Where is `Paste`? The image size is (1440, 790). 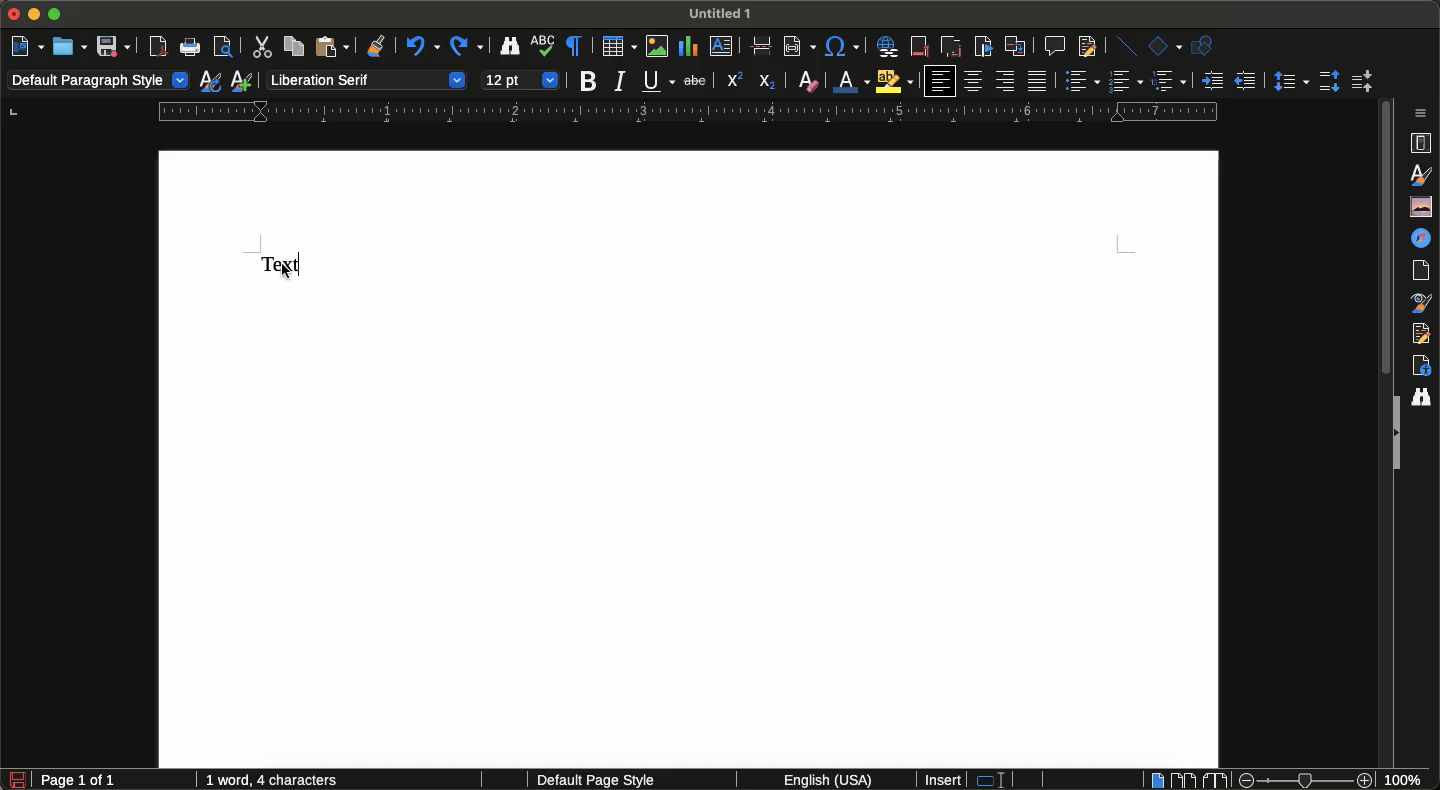 Paste is located at coordinates (331, 47).